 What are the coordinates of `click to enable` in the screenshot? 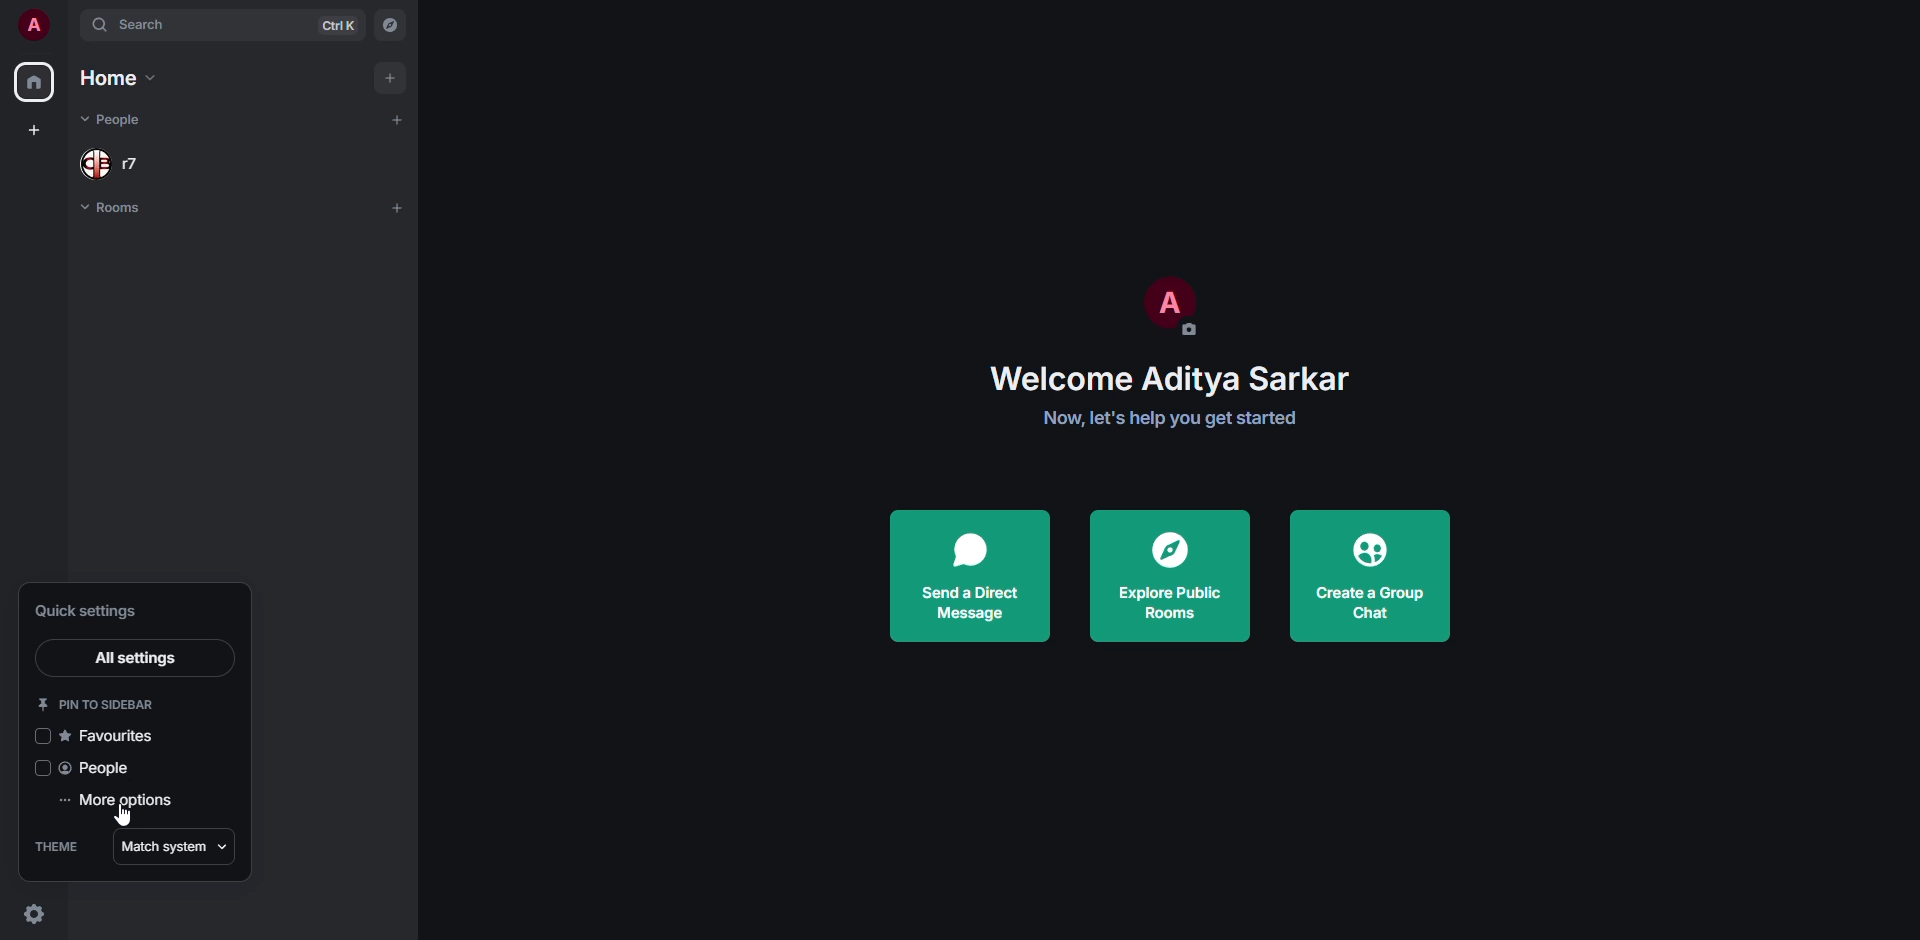 It's located at (43, 737).